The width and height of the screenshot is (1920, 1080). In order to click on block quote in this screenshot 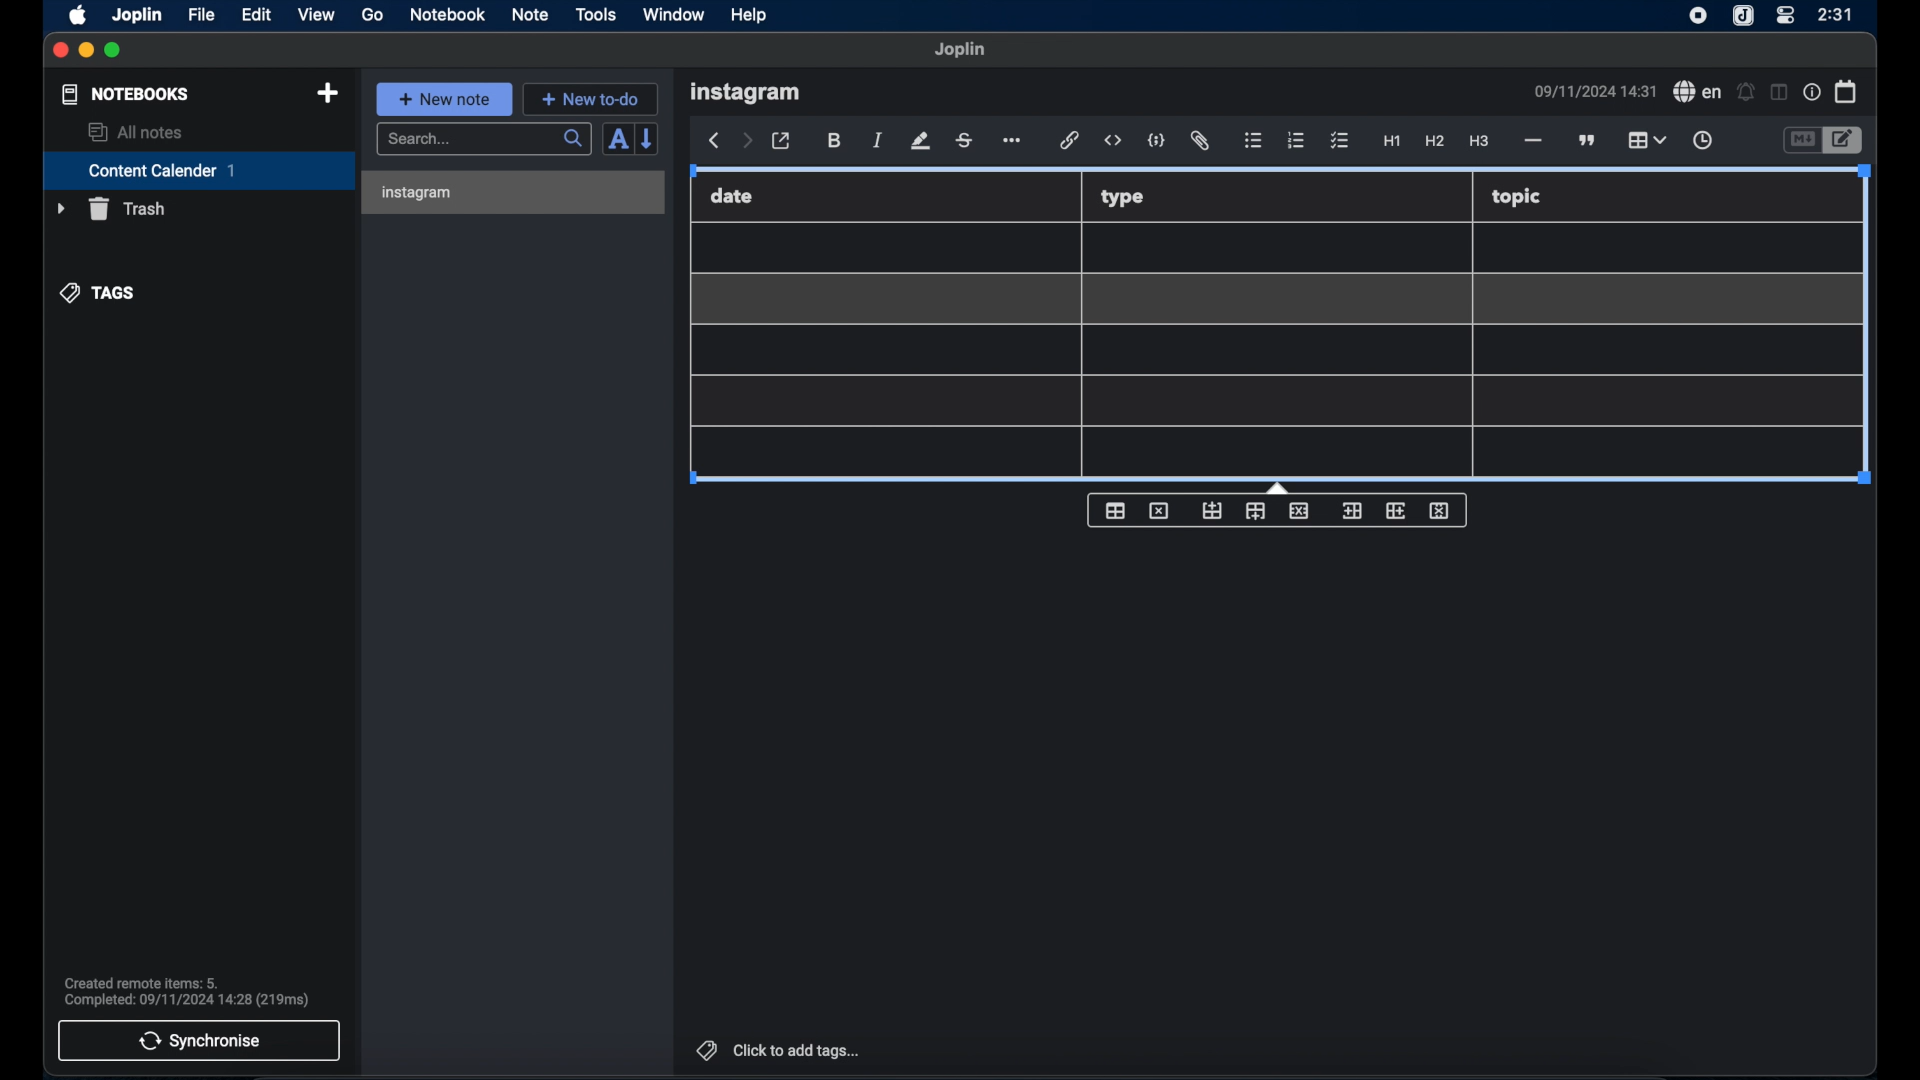, I will do `click(1586, 140)`.